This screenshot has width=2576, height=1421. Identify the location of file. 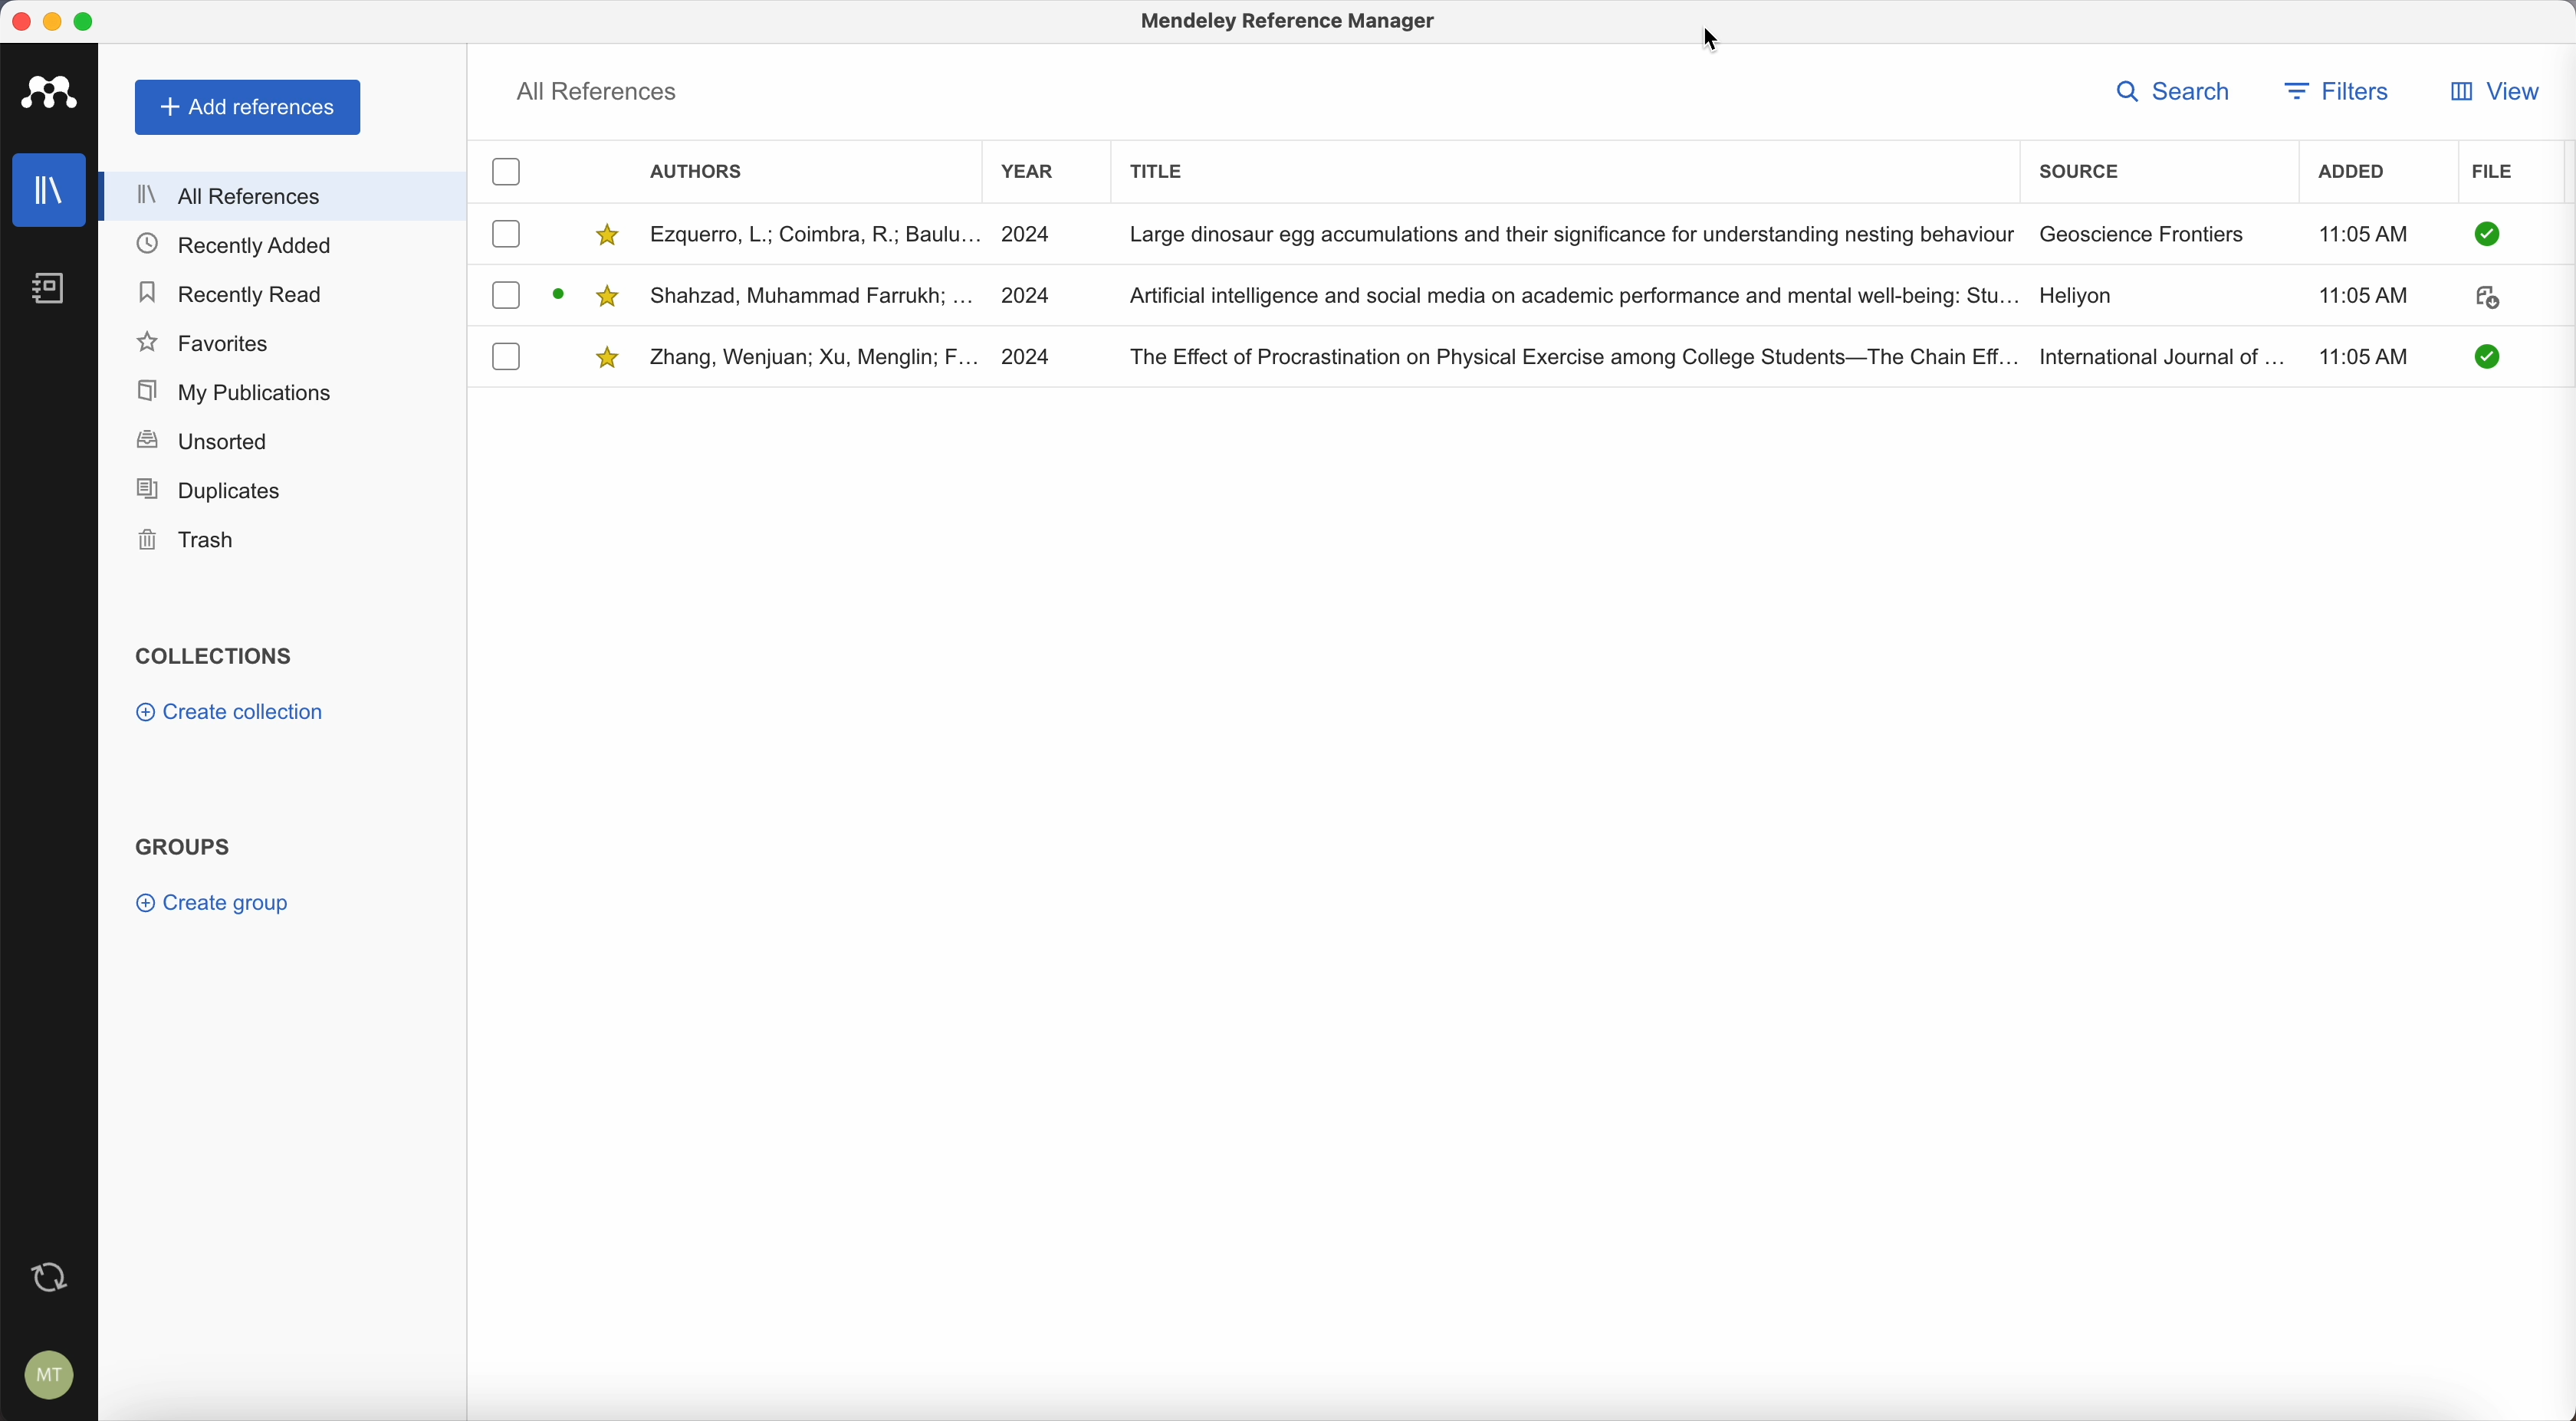
(2496, 173).